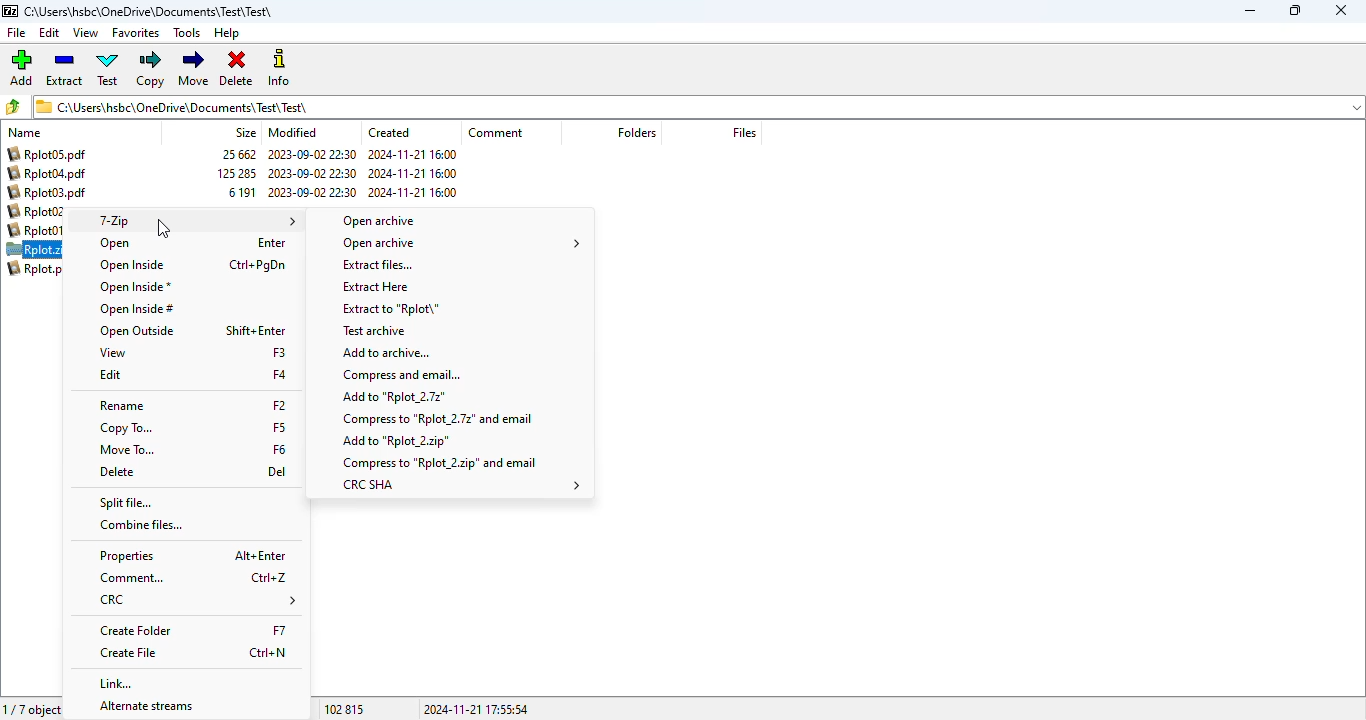  What do you see at coordinates (195, 601) in the screenshot?
I see `CRC` at bounding box center [195, 601].